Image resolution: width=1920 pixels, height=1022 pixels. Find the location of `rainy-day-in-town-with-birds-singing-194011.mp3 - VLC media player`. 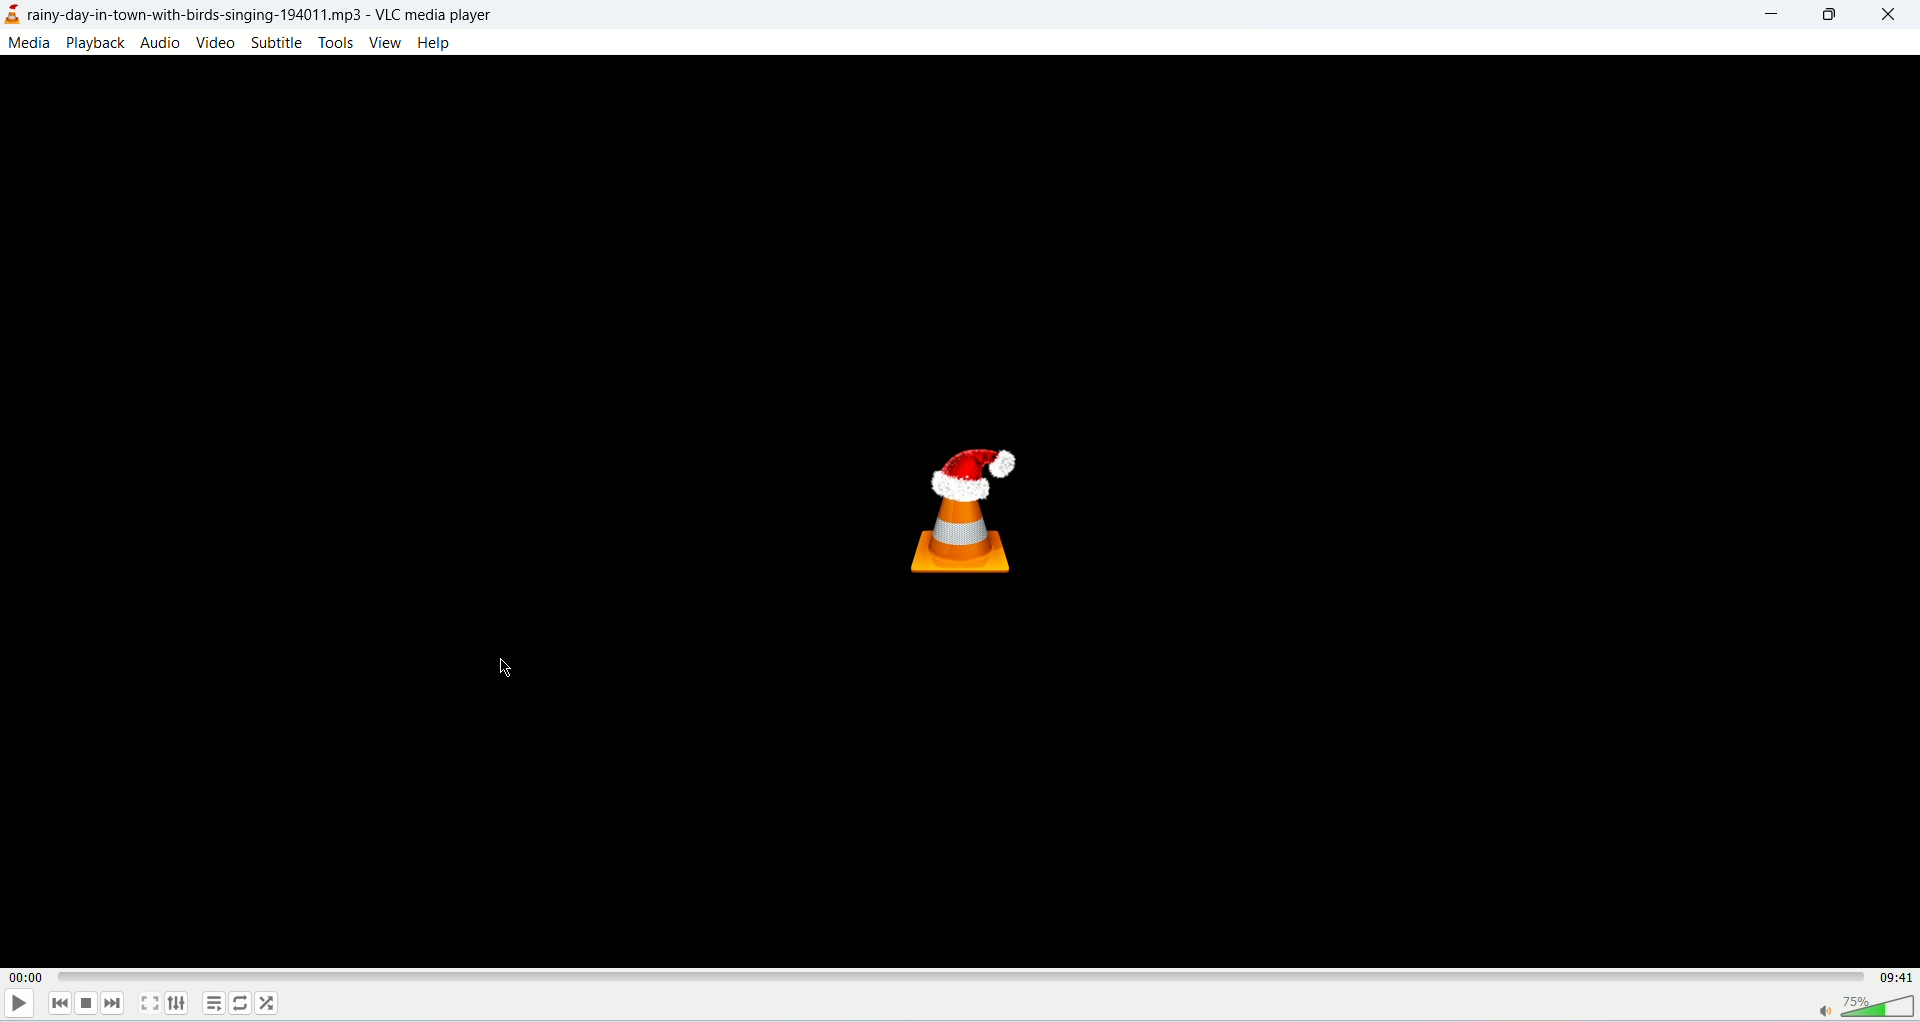

rainy-day-in-town-with-birds-singing-194011.mp3 - VLC media player is located at coordinates (294, 15).